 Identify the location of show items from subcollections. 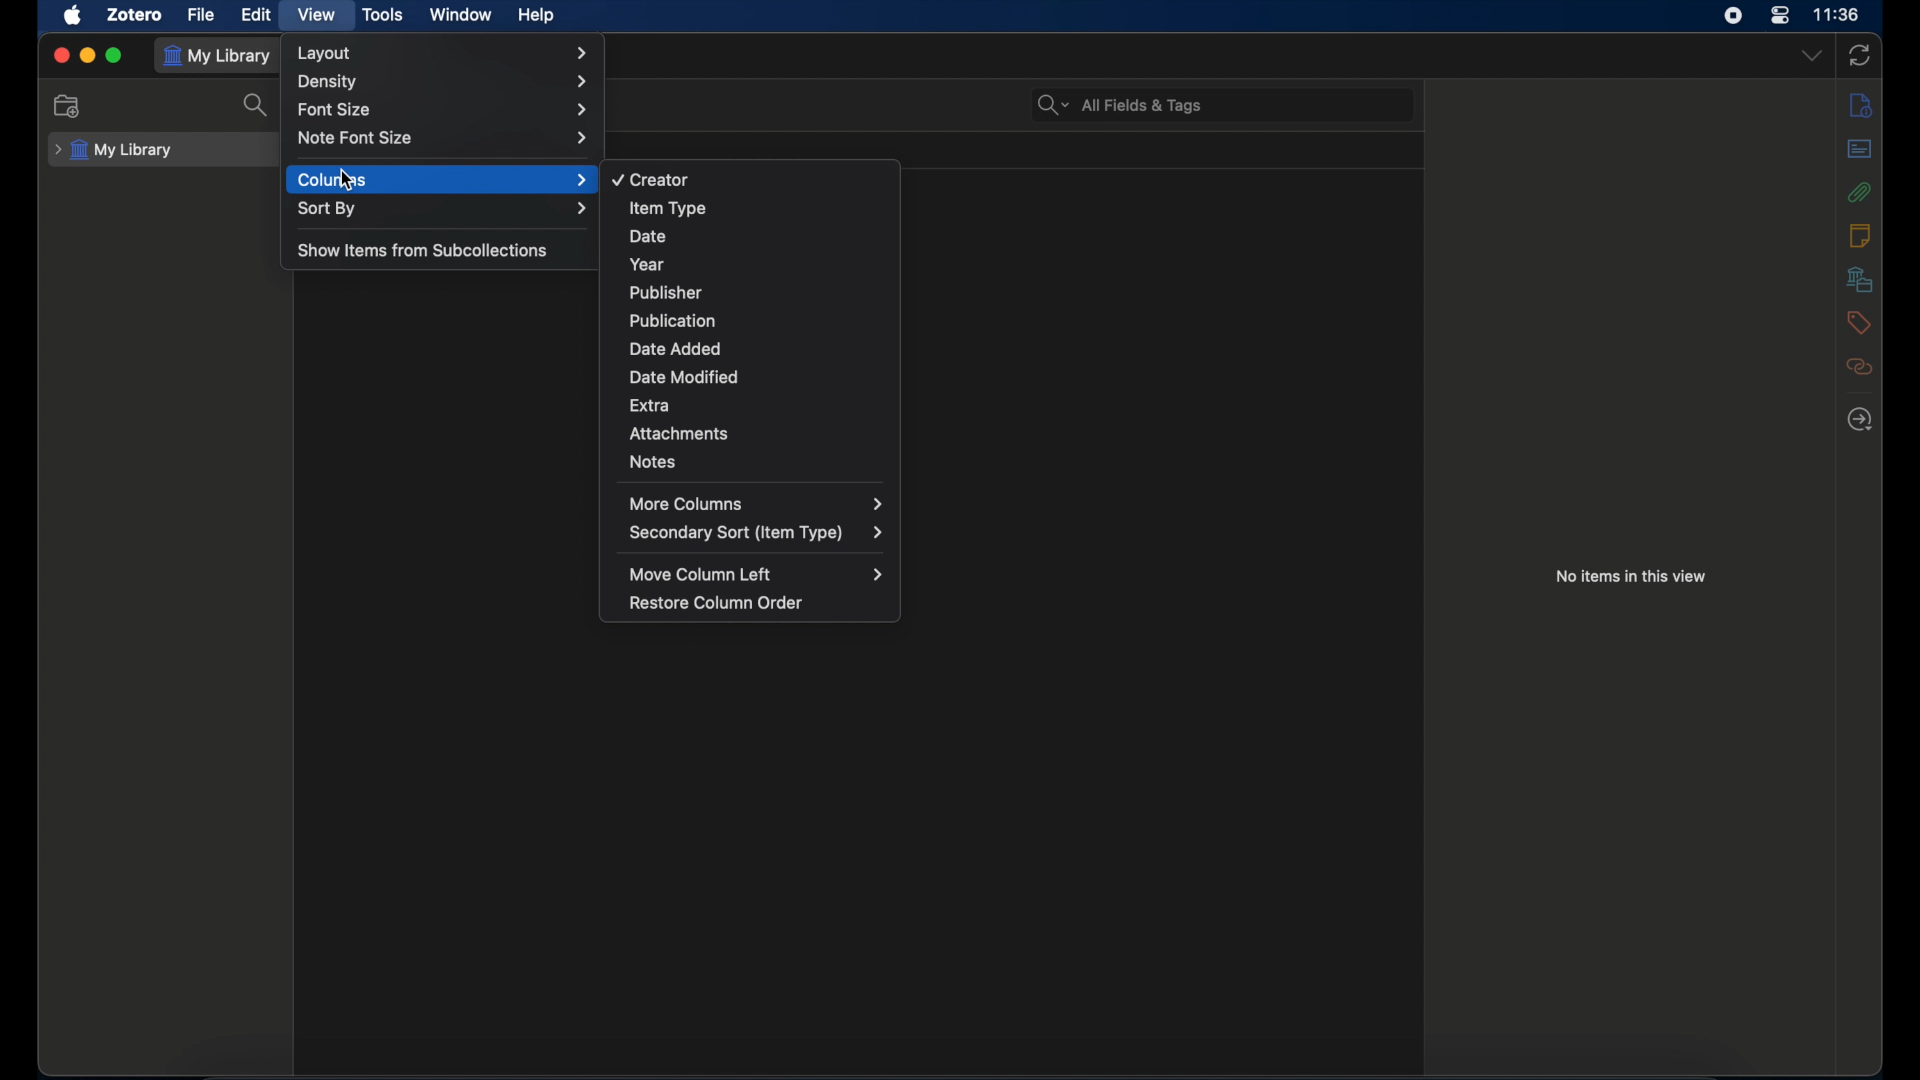
(425, 249).